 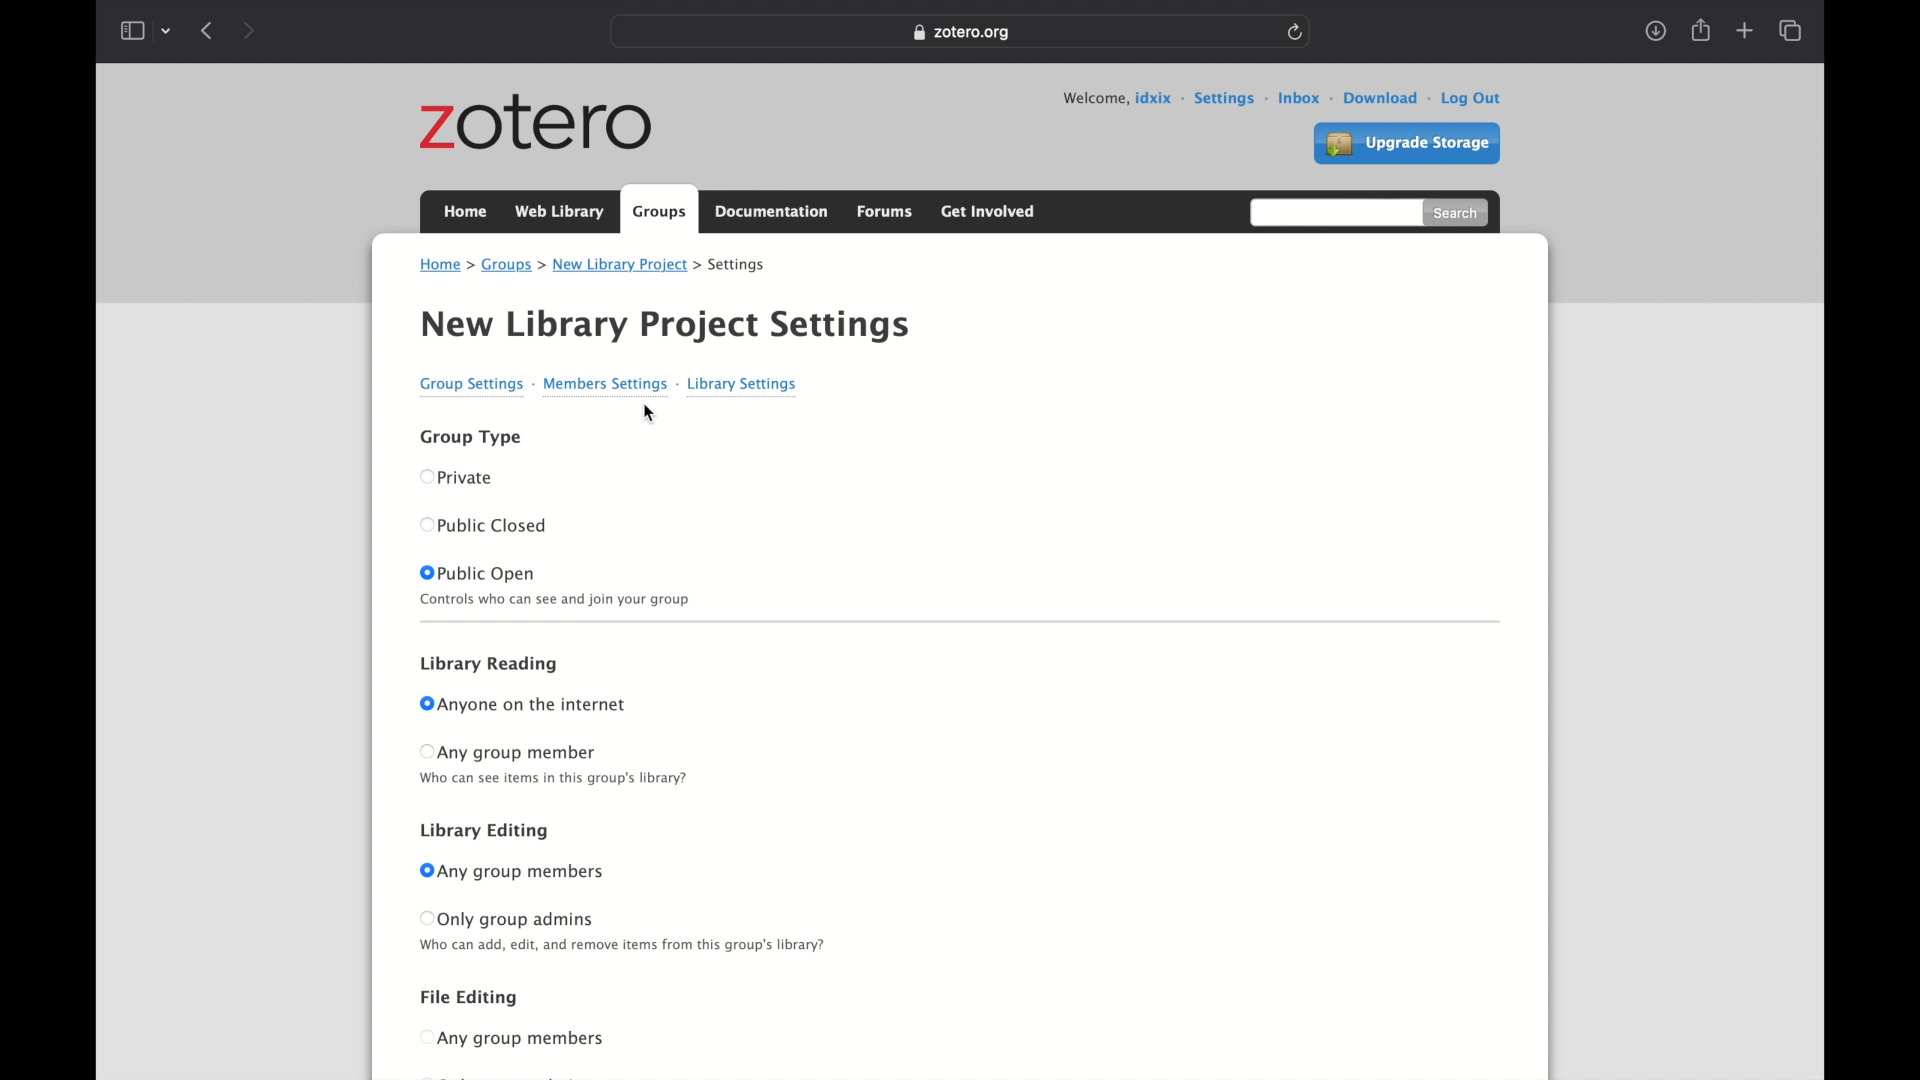 I want to click on public closed radio button, so click(x=496, y=526).